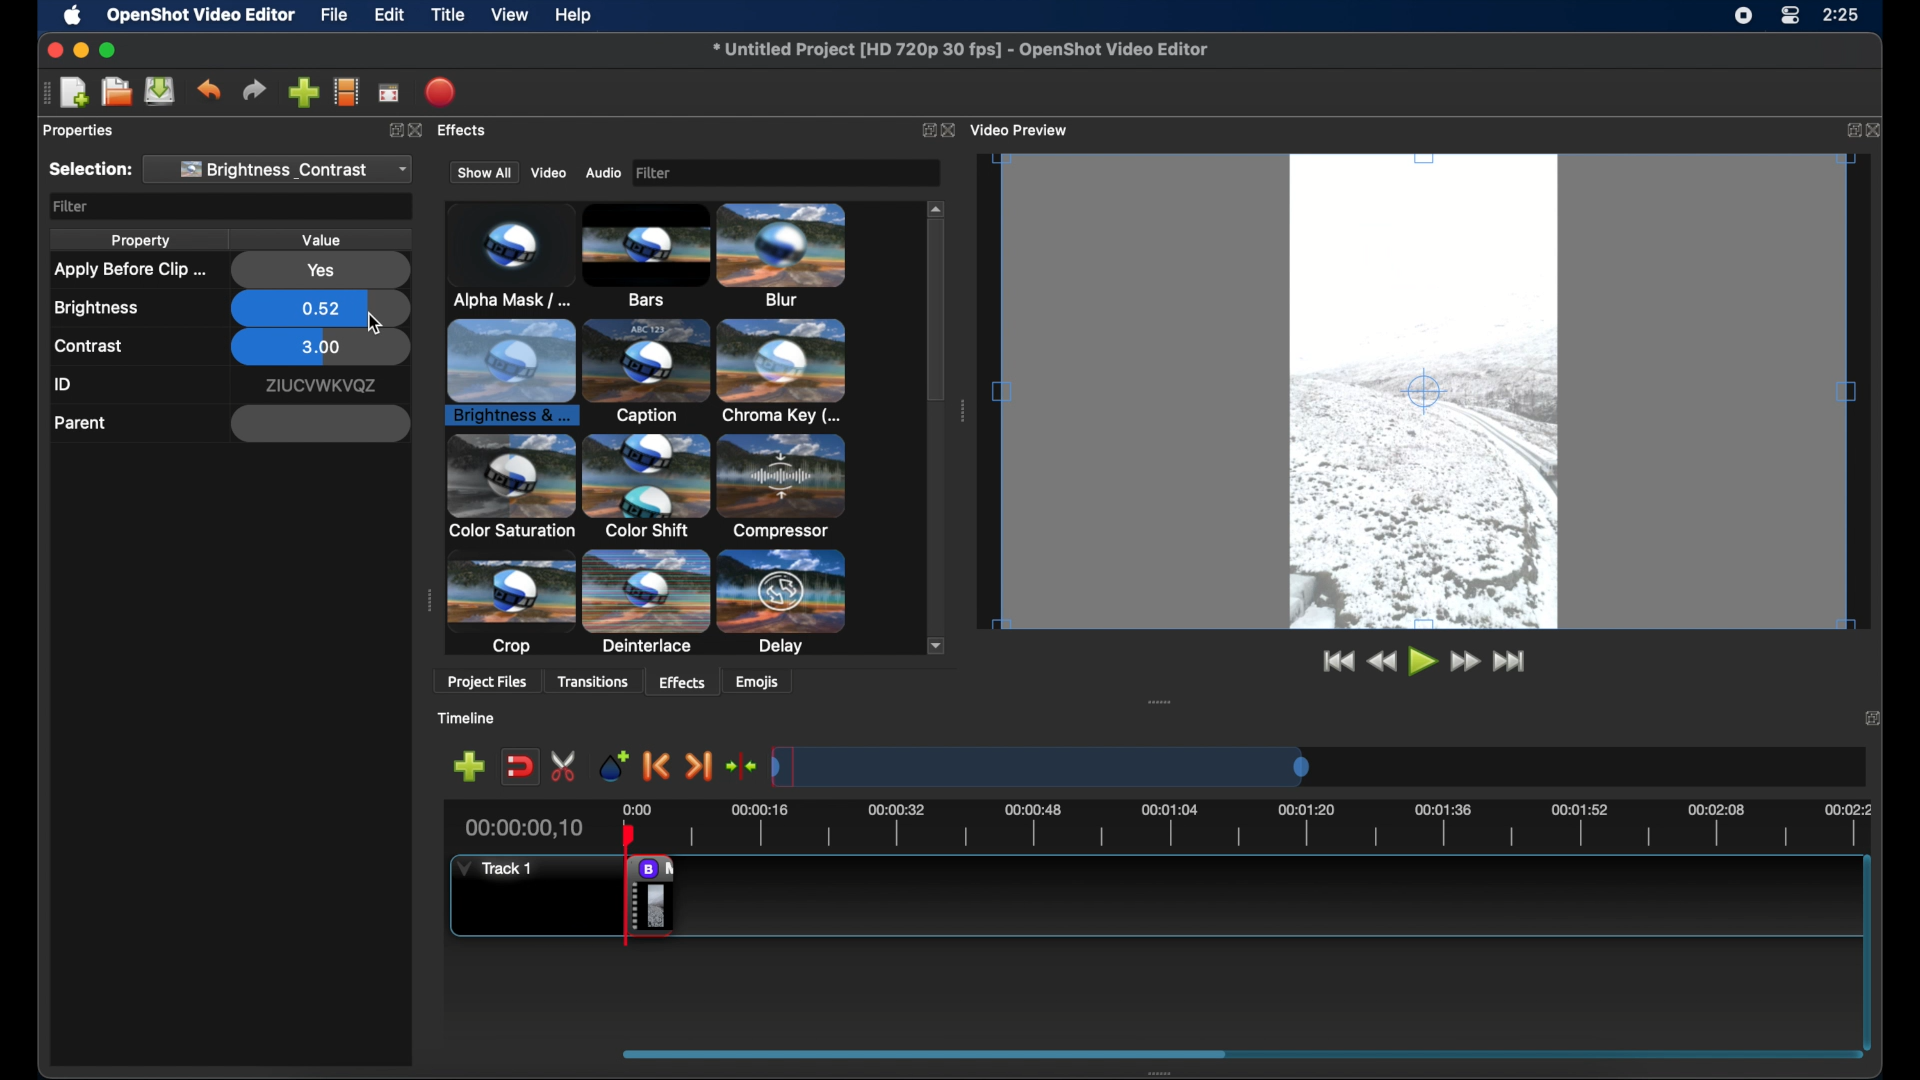 The image size is (1920, 1080). I want to click on timeline, so click(476, 719).